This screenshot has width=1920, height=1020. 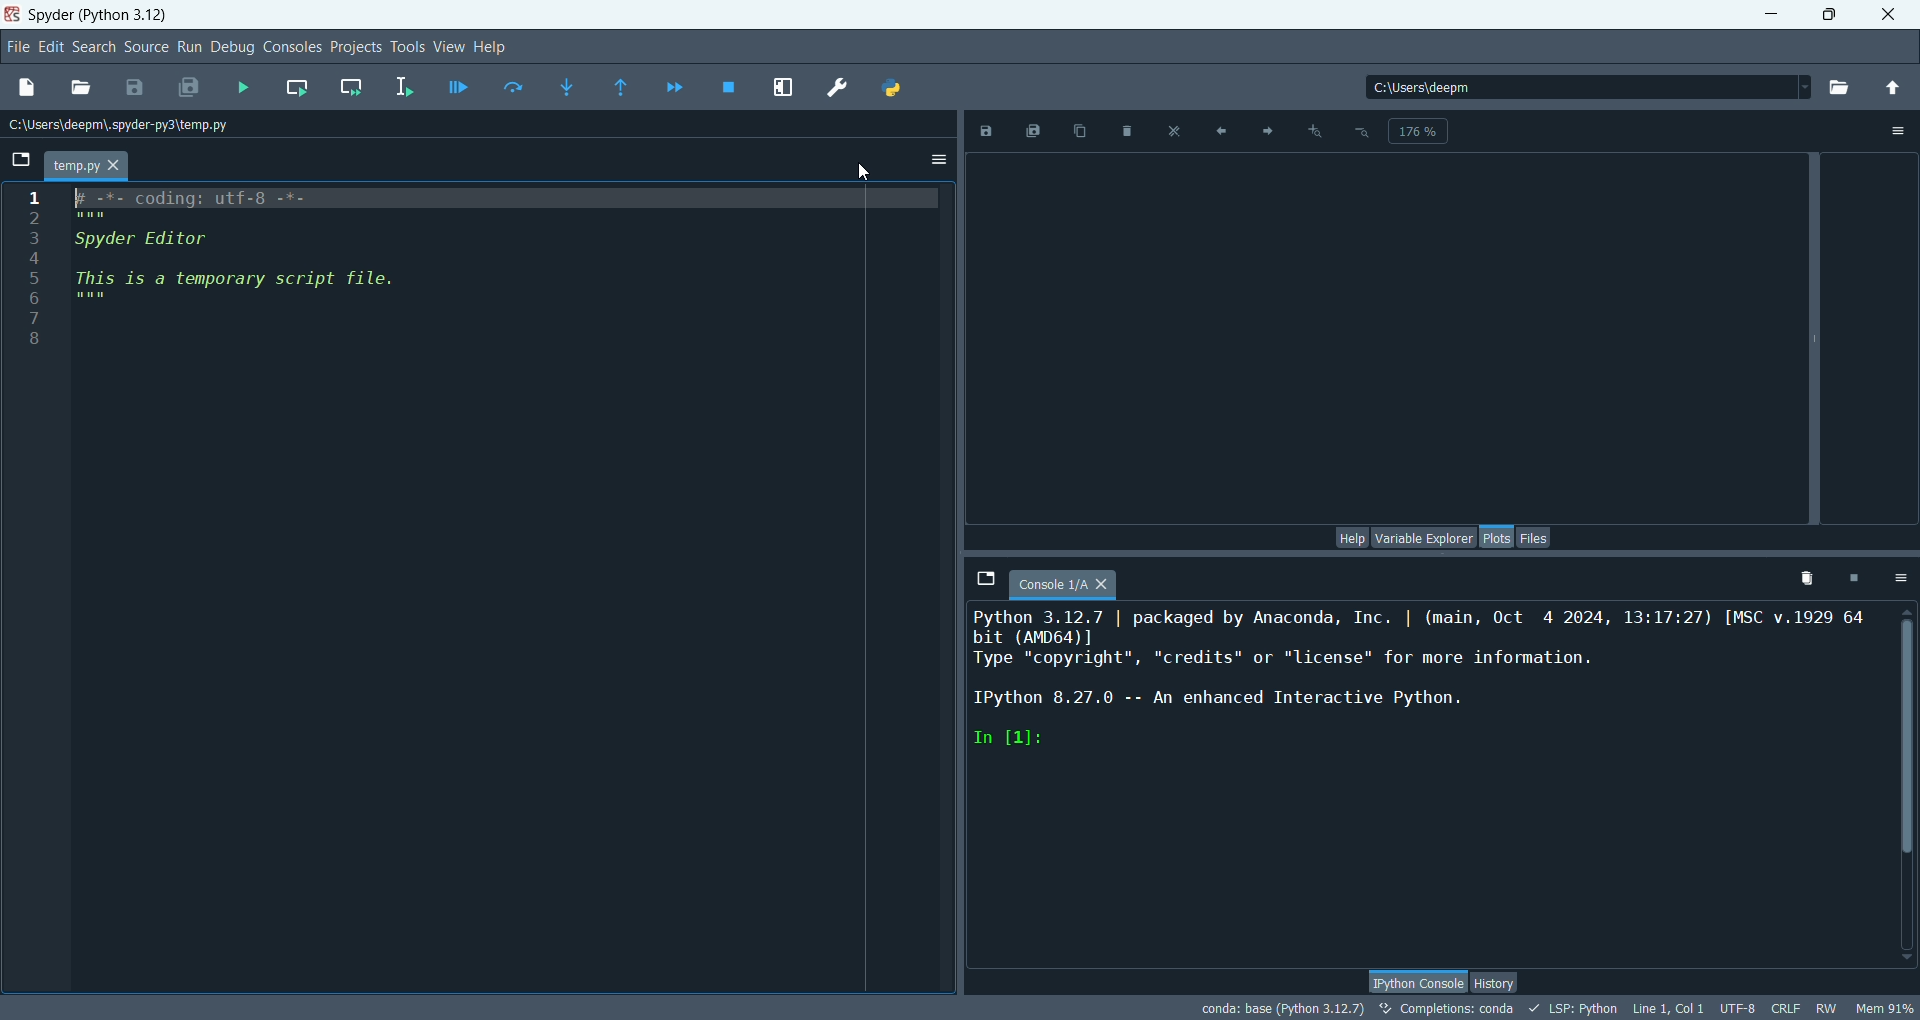 What do you see at coordinates (1840, 90) in the screenshot?
I see `browse working directory` at bounding box center [1840, 90].